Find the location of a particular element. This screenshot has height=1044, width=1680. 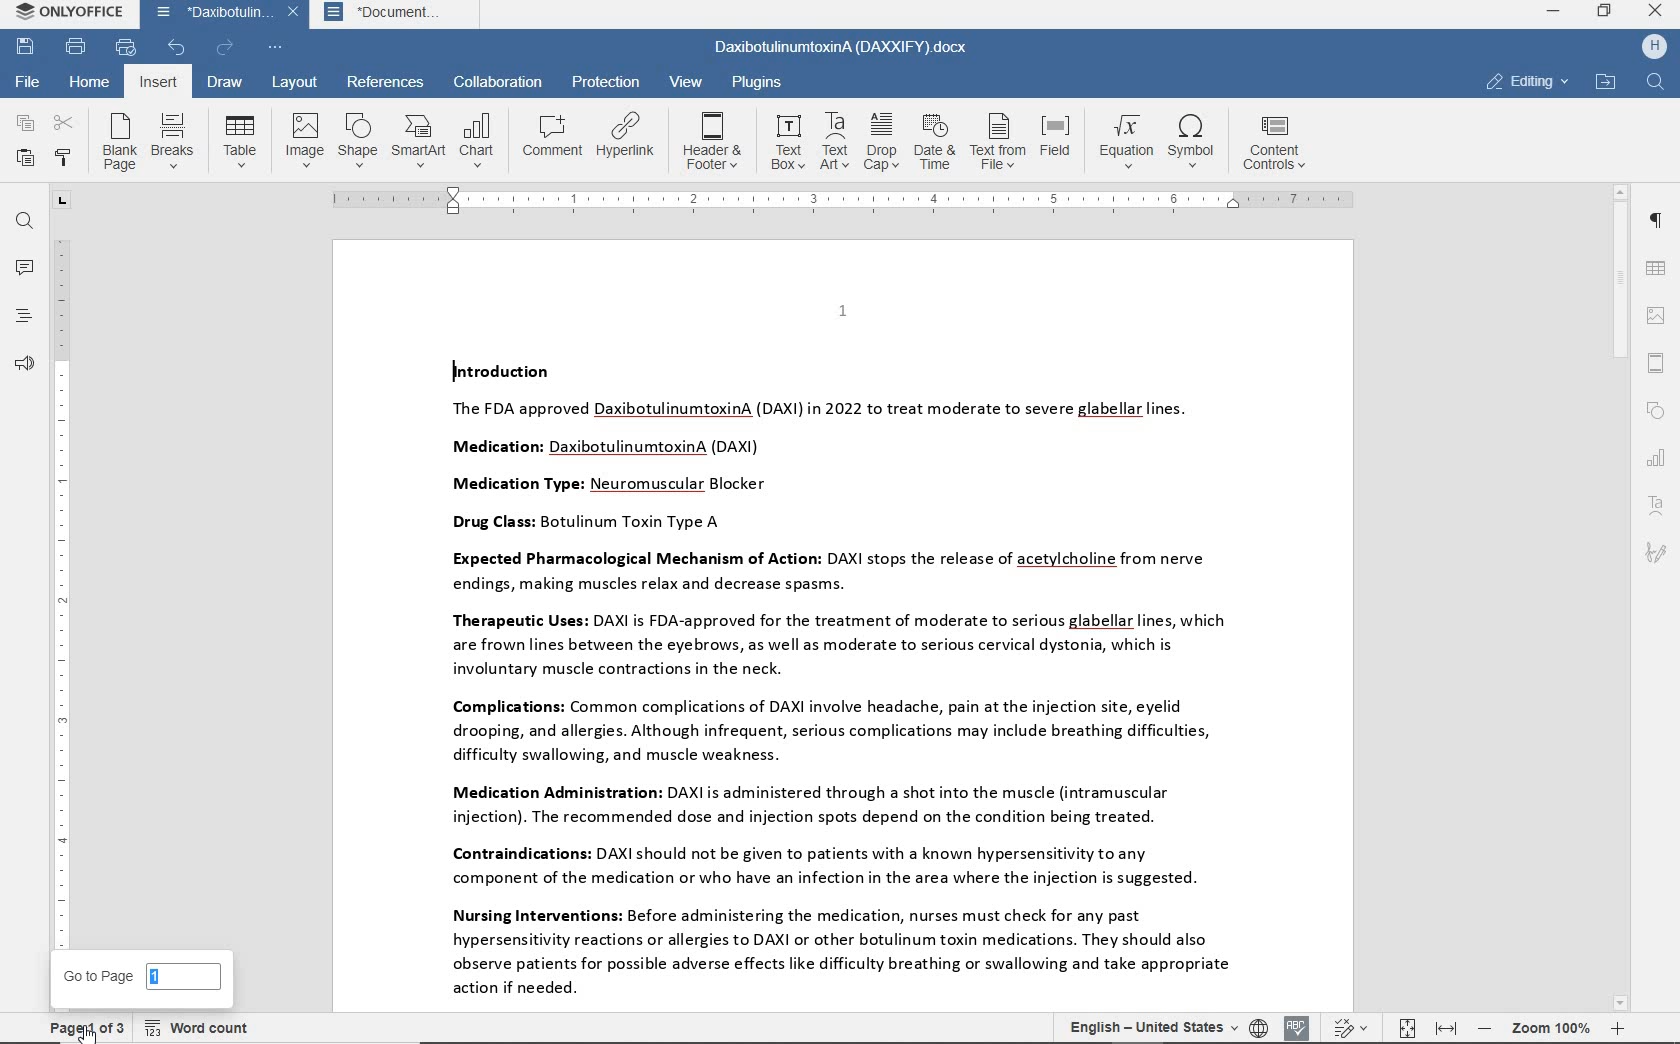

zoom 100% is located at coordinates (1550, 1027).